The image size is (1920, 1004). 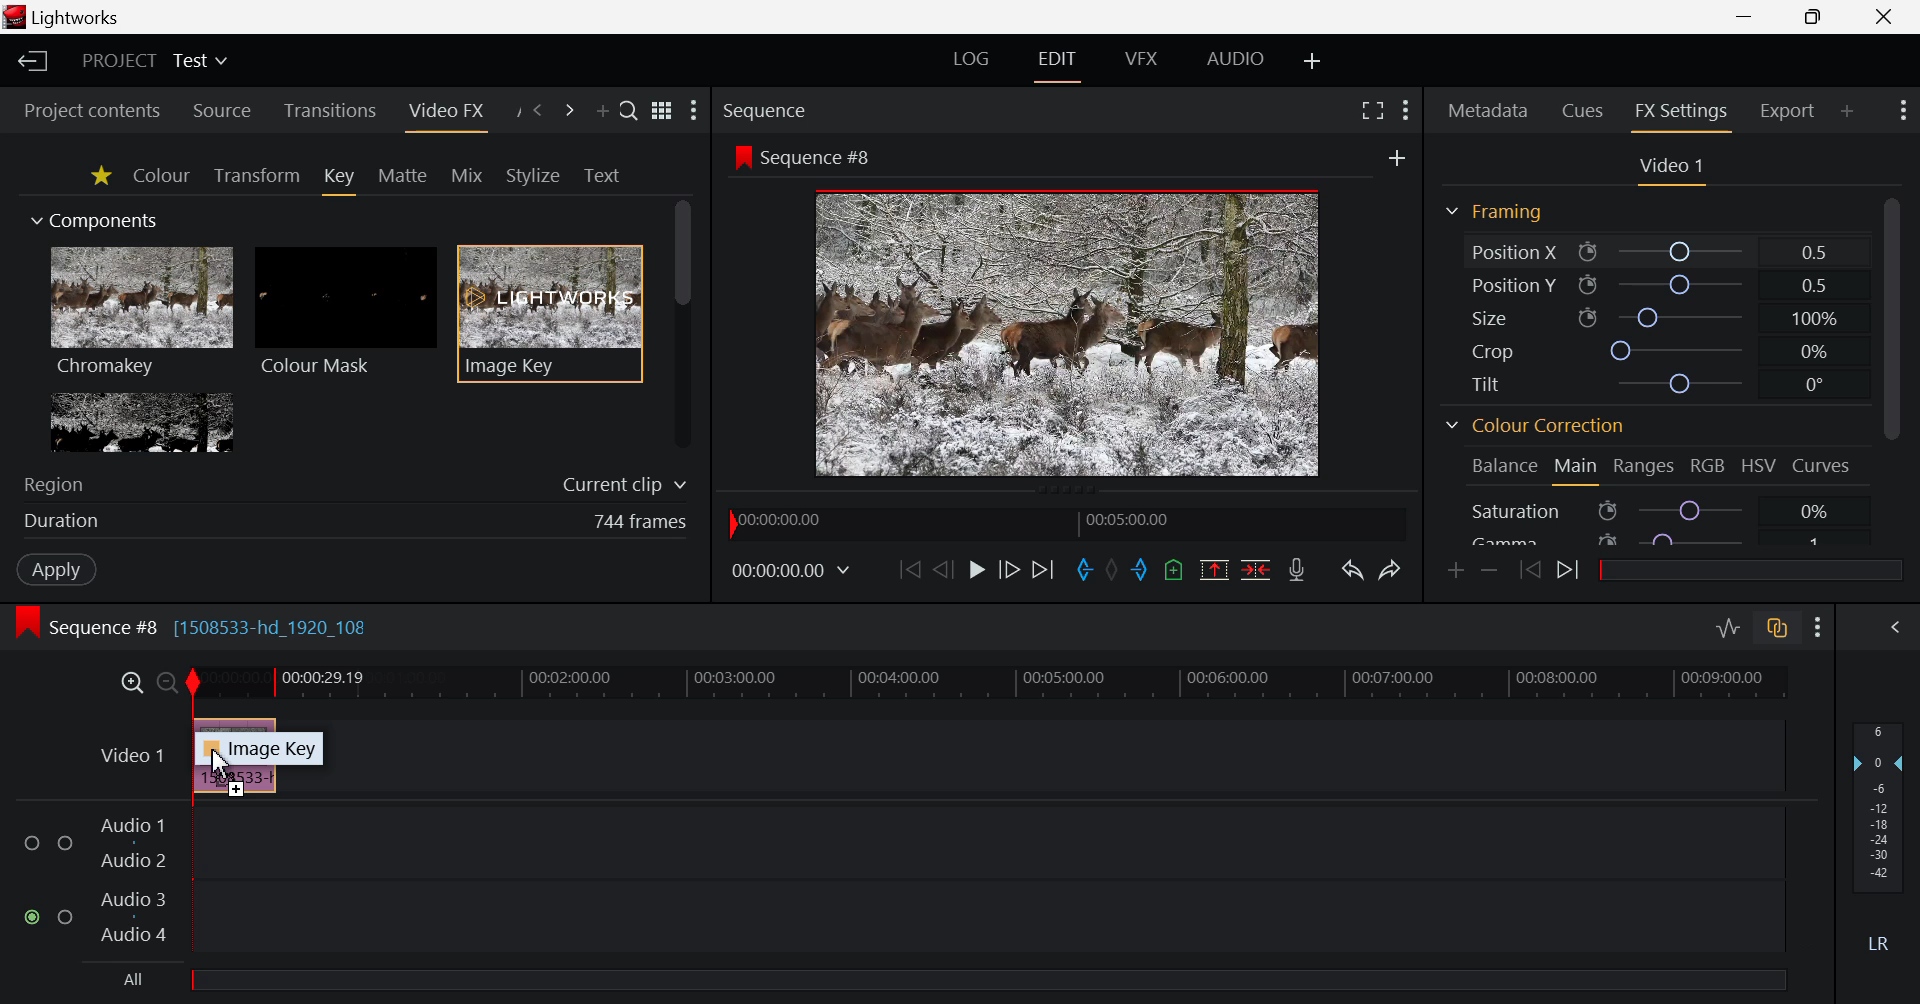 What do you see at coordinates (1847, 111) in the screenshot?
I see `Add Panel` at bounding box center [1847, 111].